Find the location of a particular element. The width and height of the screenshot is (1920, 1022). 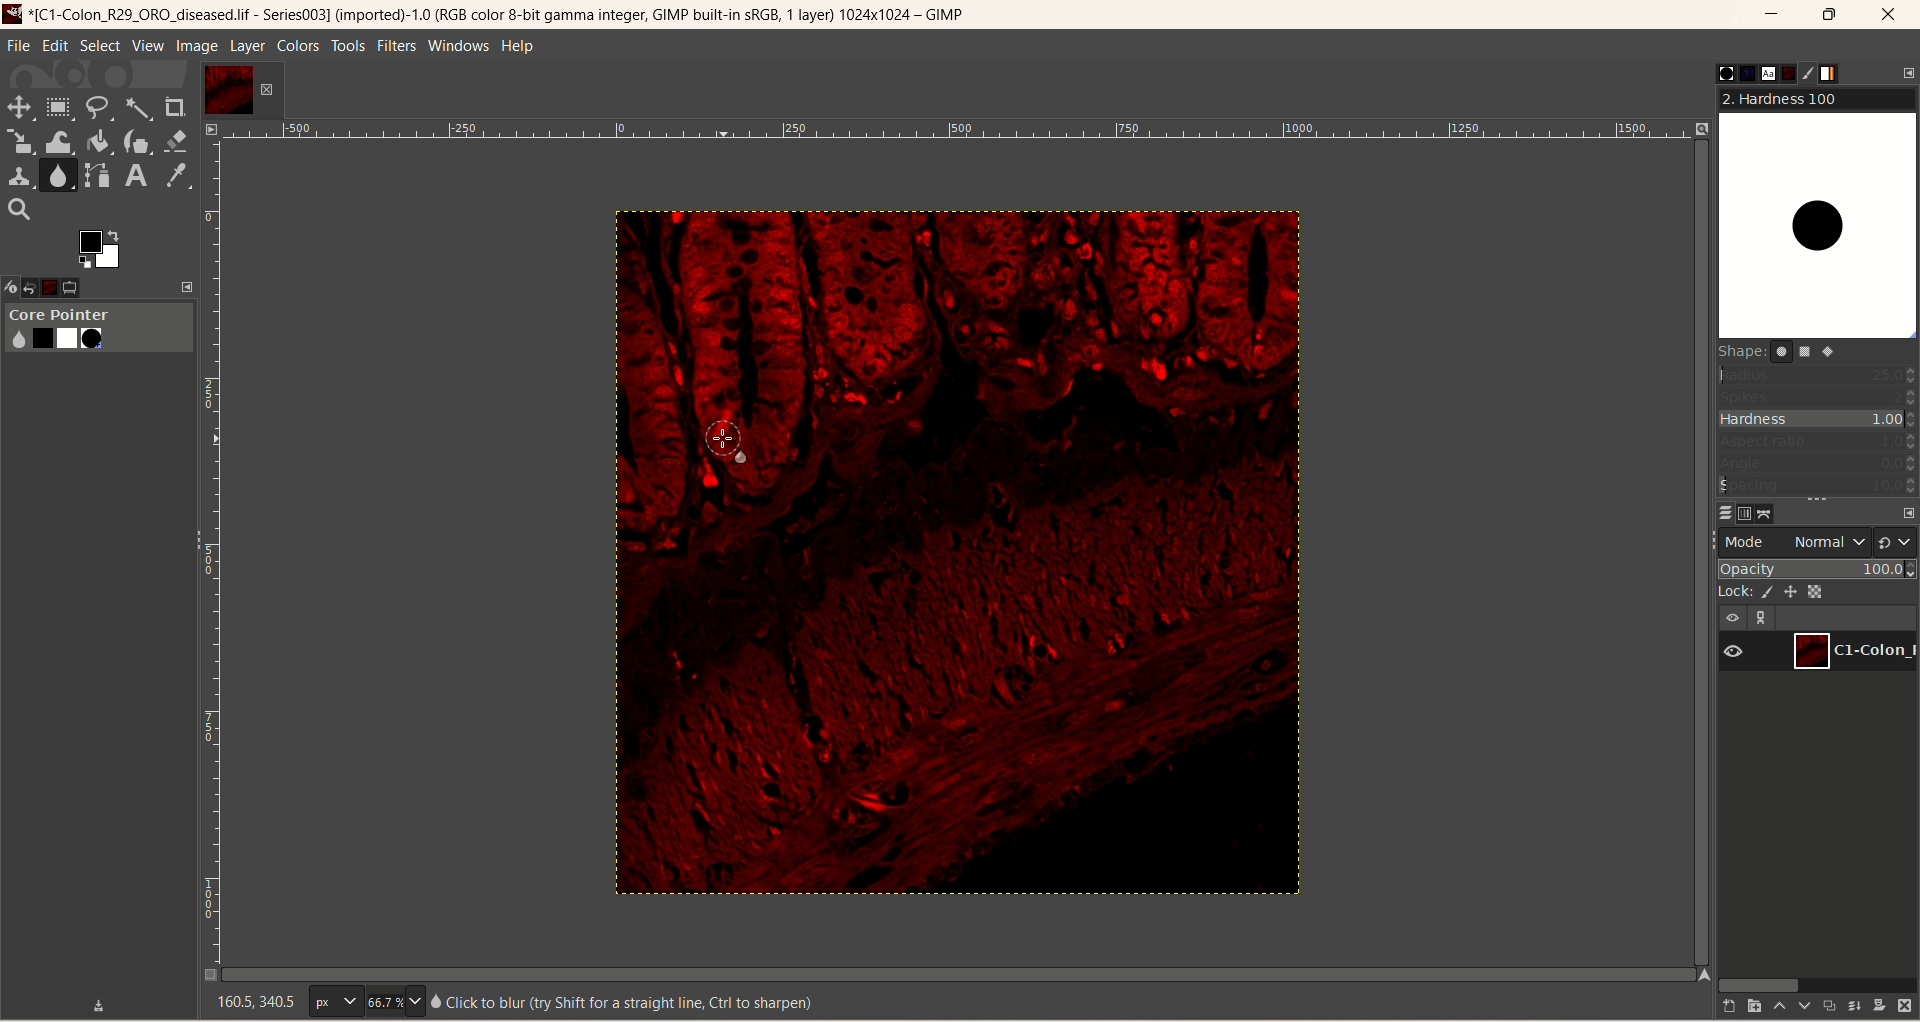

view is located at coordinates (147, 46).